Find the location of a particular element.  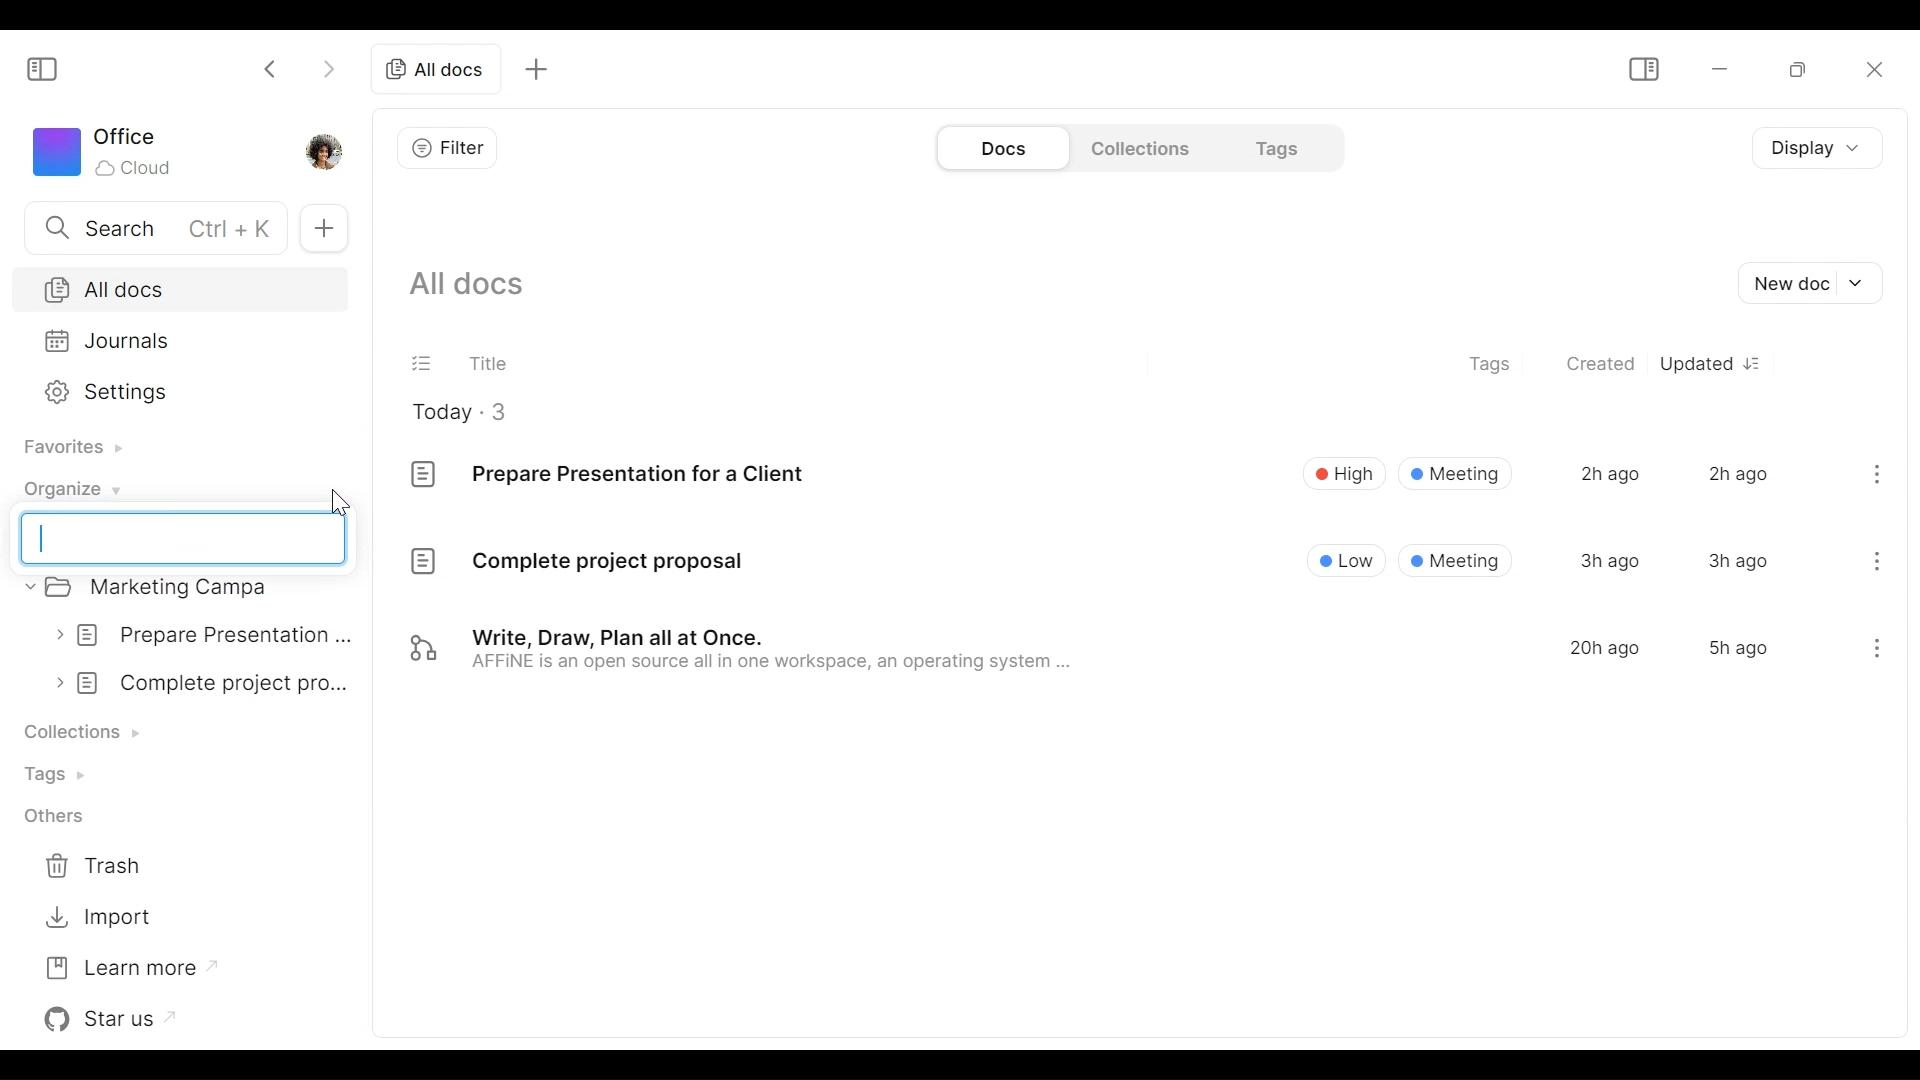

Created is located at coordinates (1602, 365).